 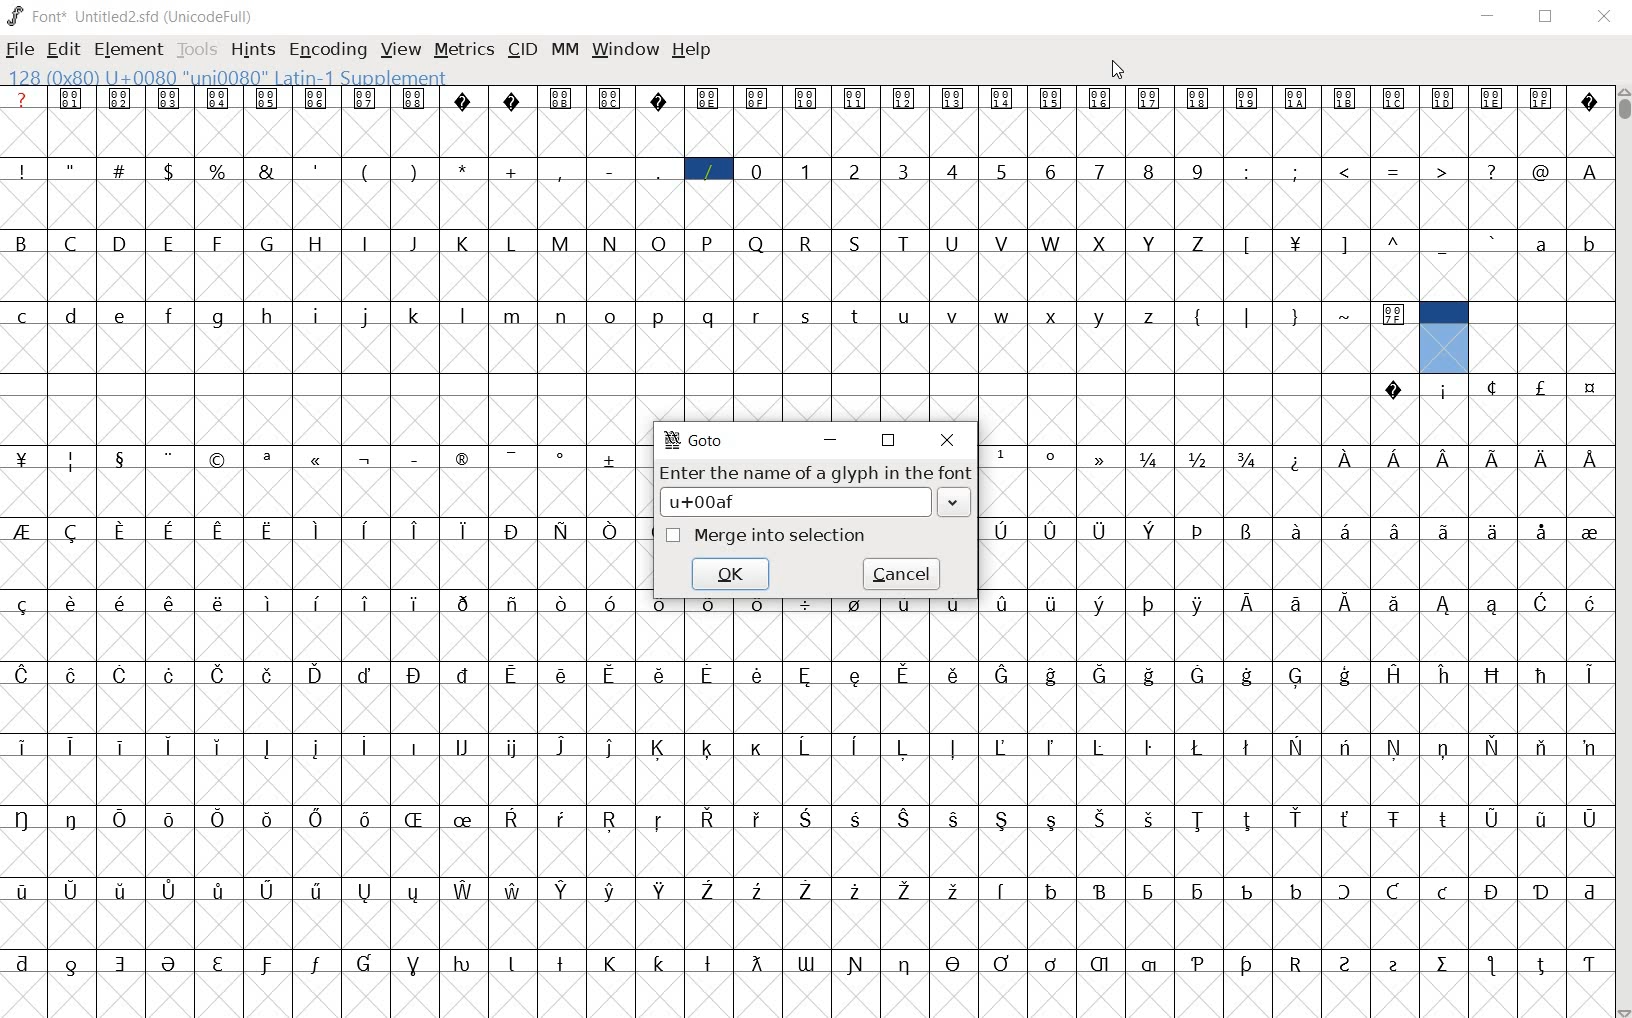 I want to click on o, so click(x=611, y=315).